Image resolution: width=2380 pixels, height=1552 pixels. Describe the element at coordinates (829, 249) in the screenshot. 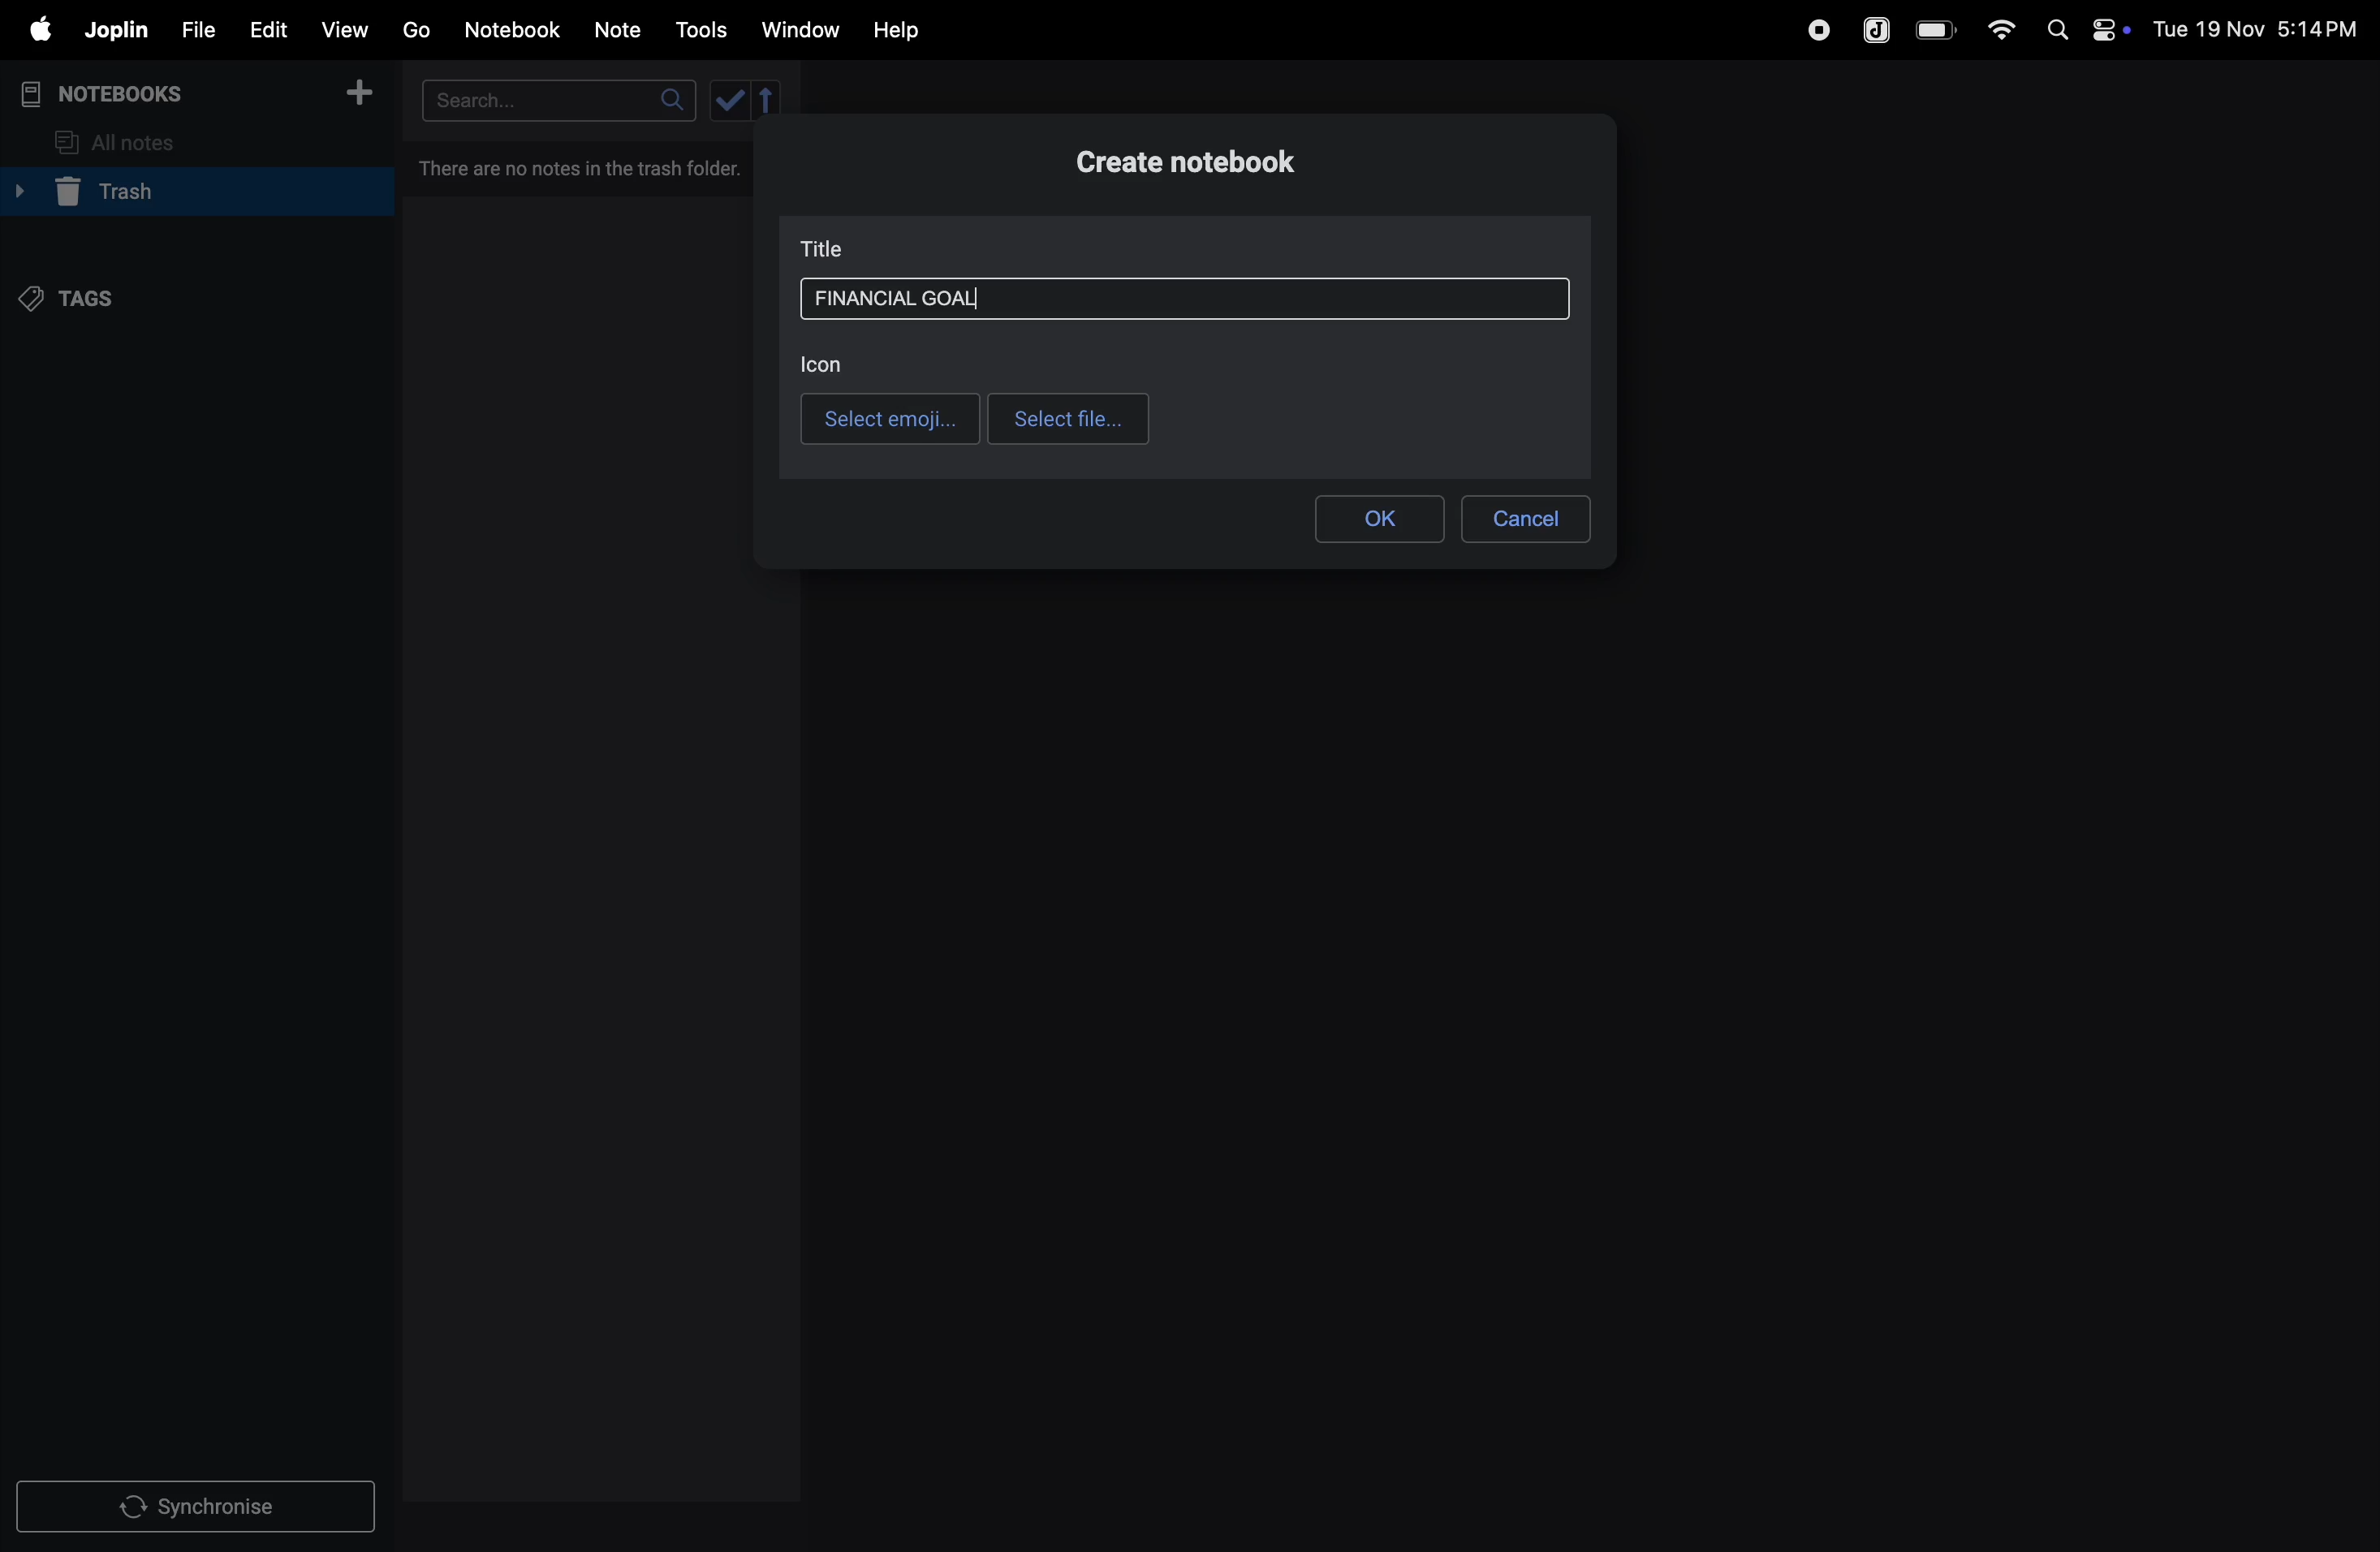

I see `title` at that location.